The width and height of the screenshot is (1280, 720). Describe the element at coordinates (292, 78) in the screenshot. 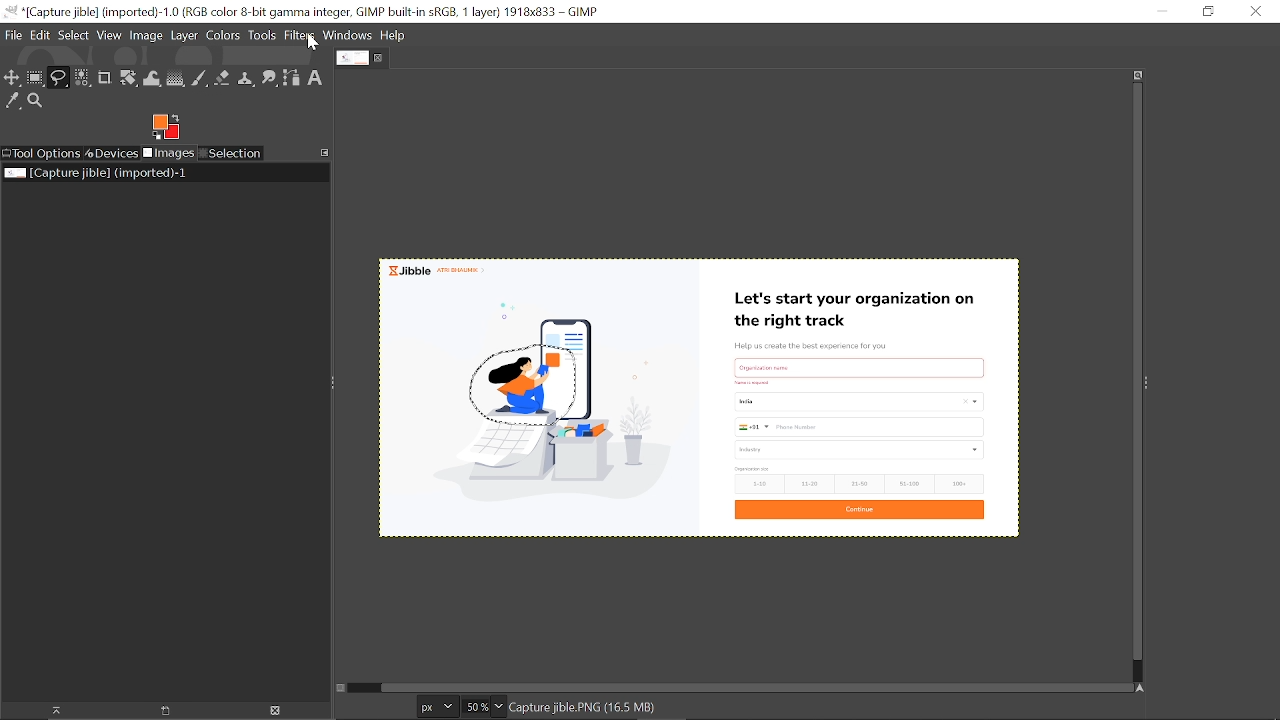

I see `Path tool` at that location.